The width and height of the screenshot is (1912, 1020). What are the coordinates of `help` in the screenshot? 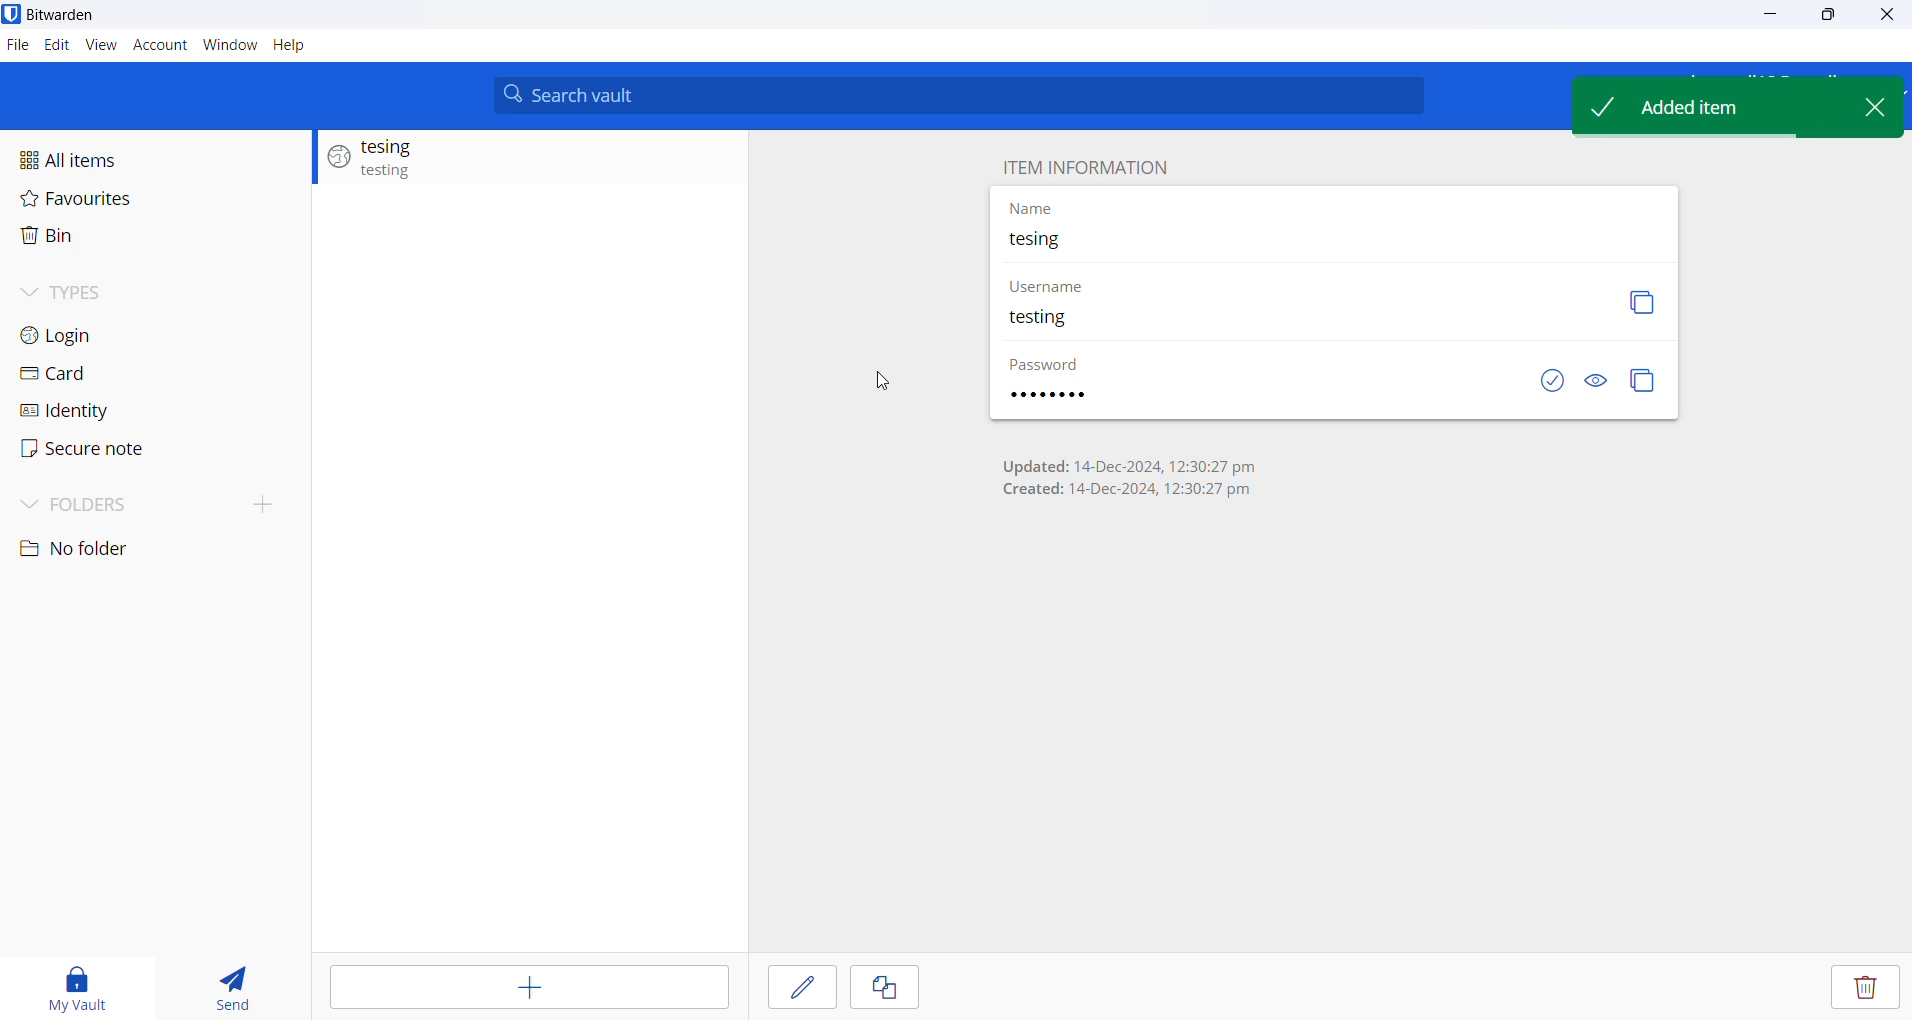 It's located at (302, 46).